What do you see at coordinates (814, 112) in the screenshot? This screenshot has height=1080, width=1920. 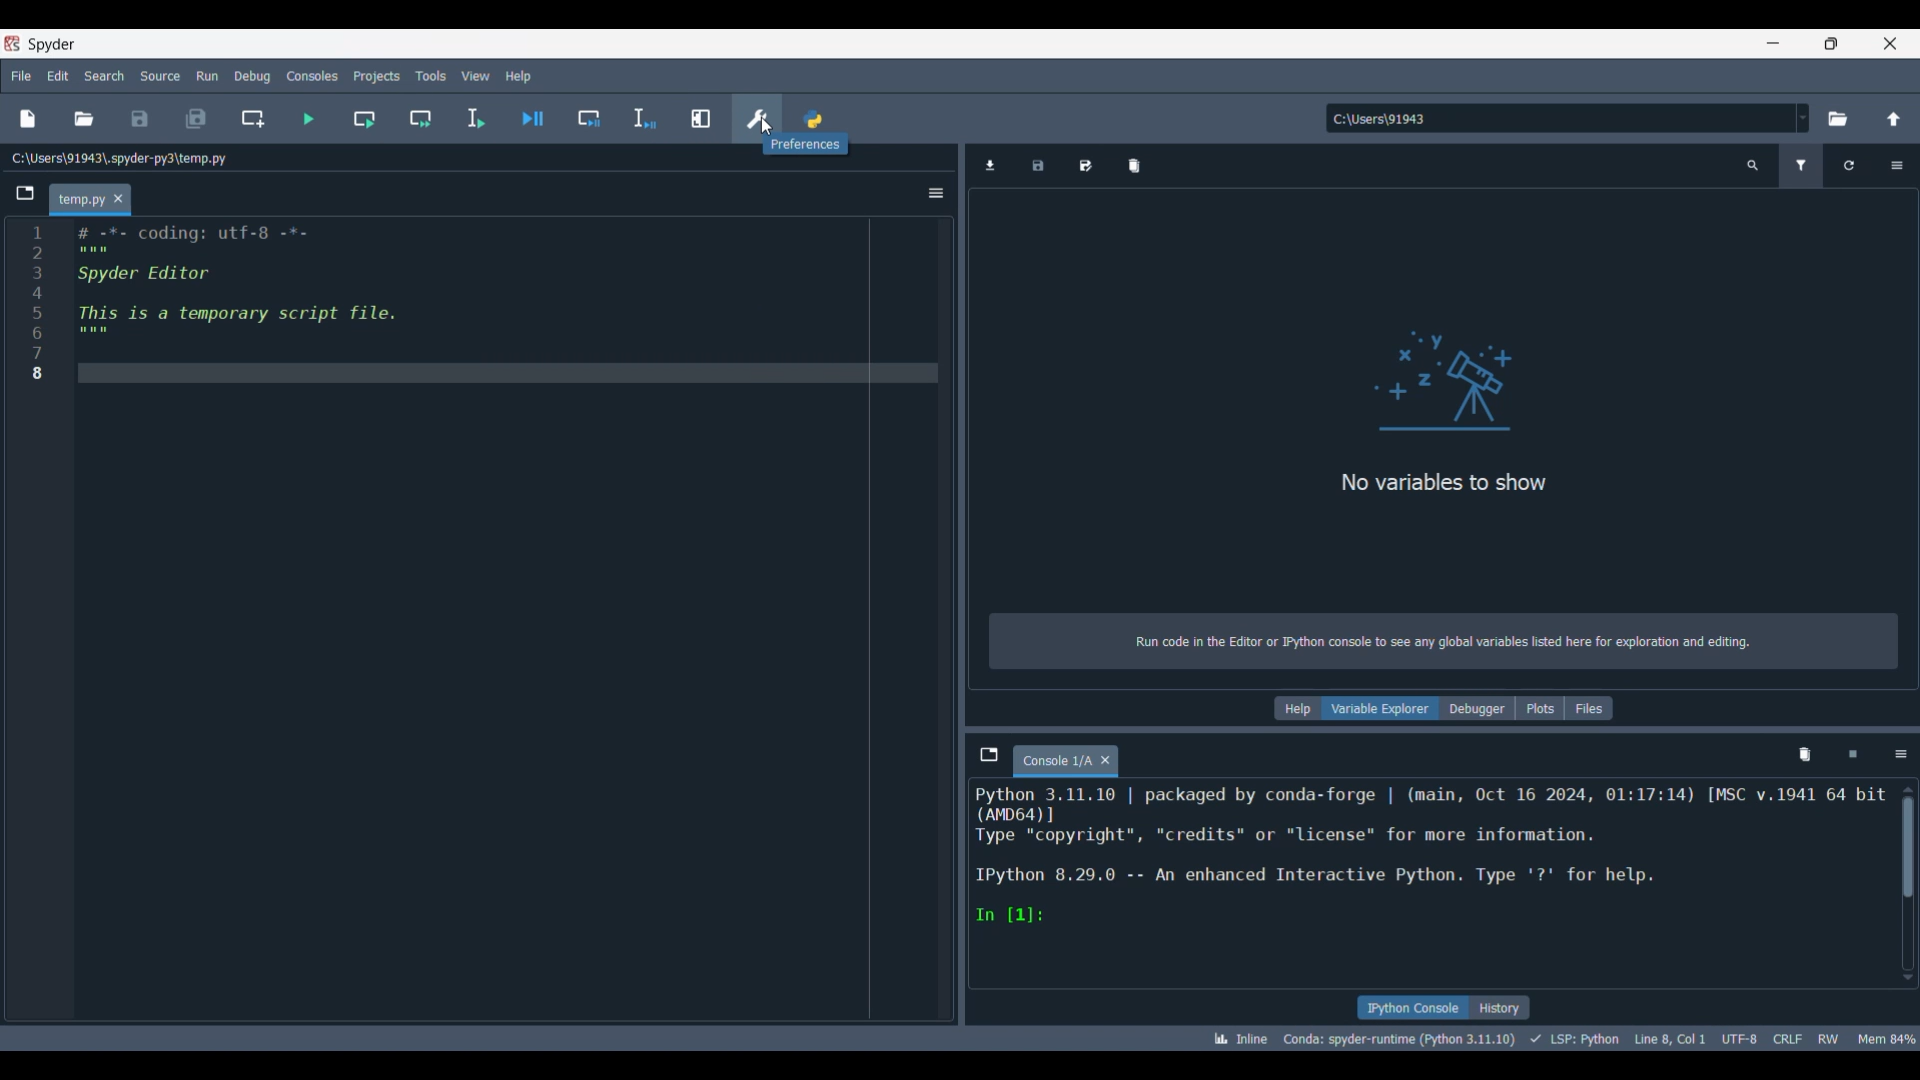 I see `PYTHONPATH manager` at bounding box center [814, 112].